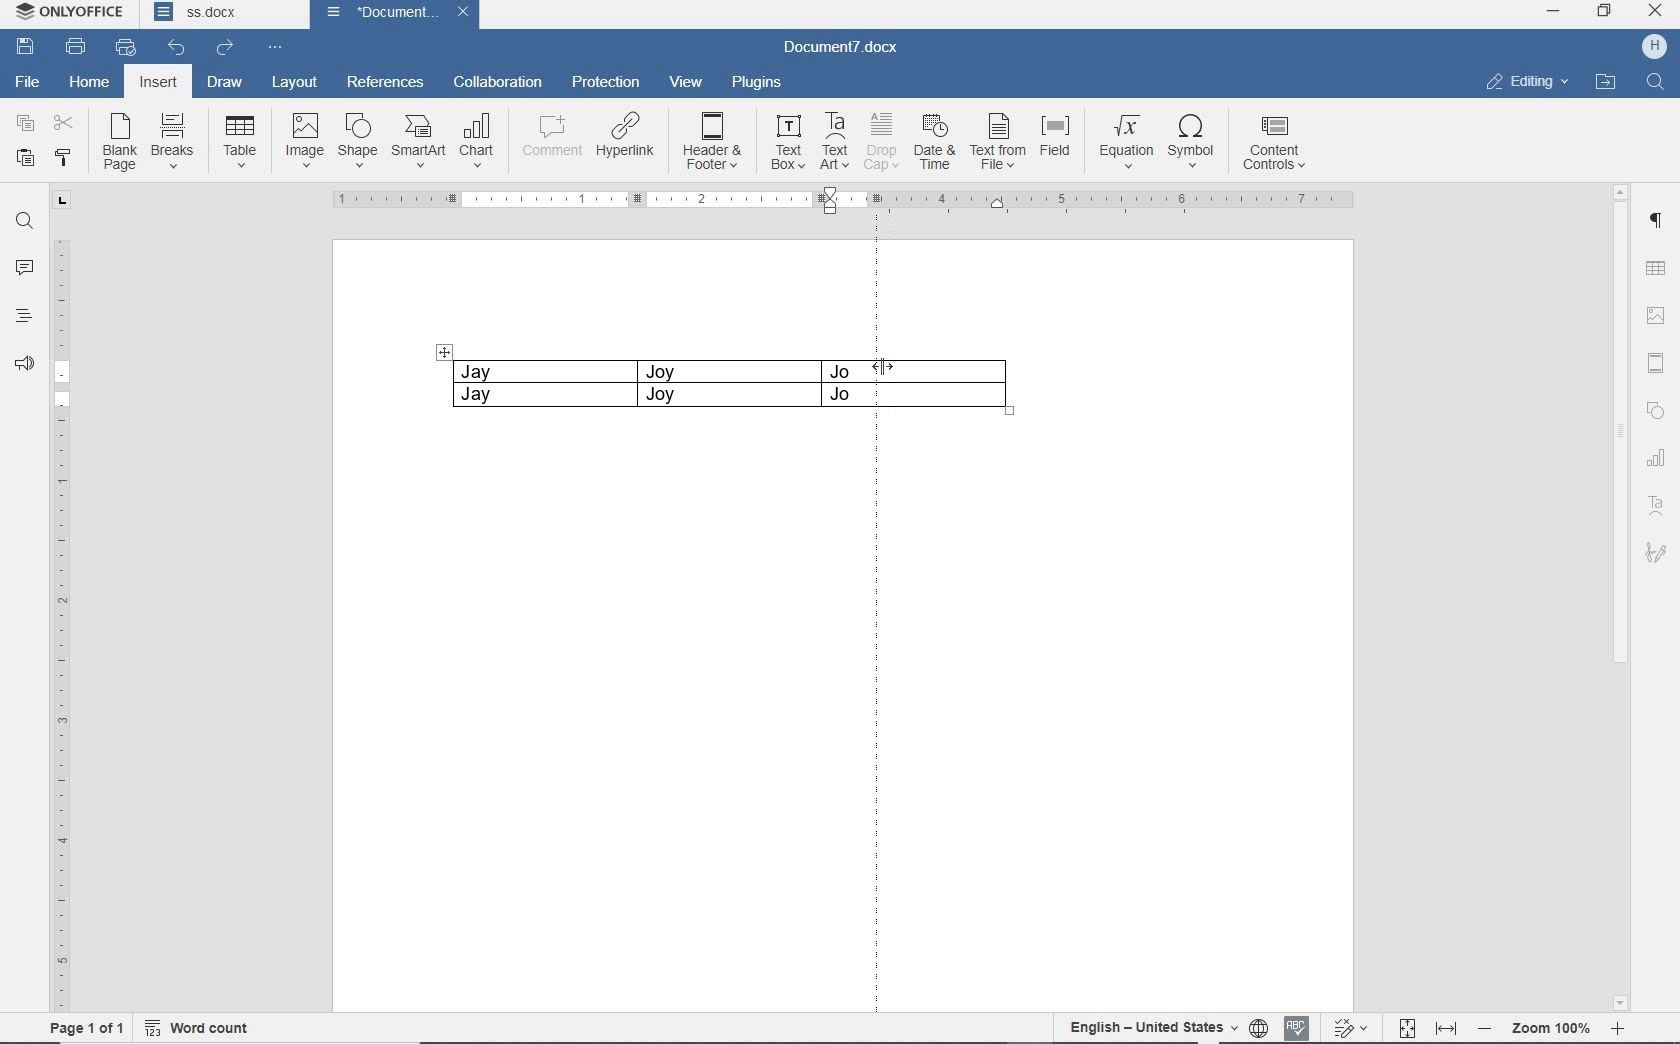  What do you see at coordinates (1656, 266) in the screenshot?
I see `TABLE` at bounding box center [1656, 266].